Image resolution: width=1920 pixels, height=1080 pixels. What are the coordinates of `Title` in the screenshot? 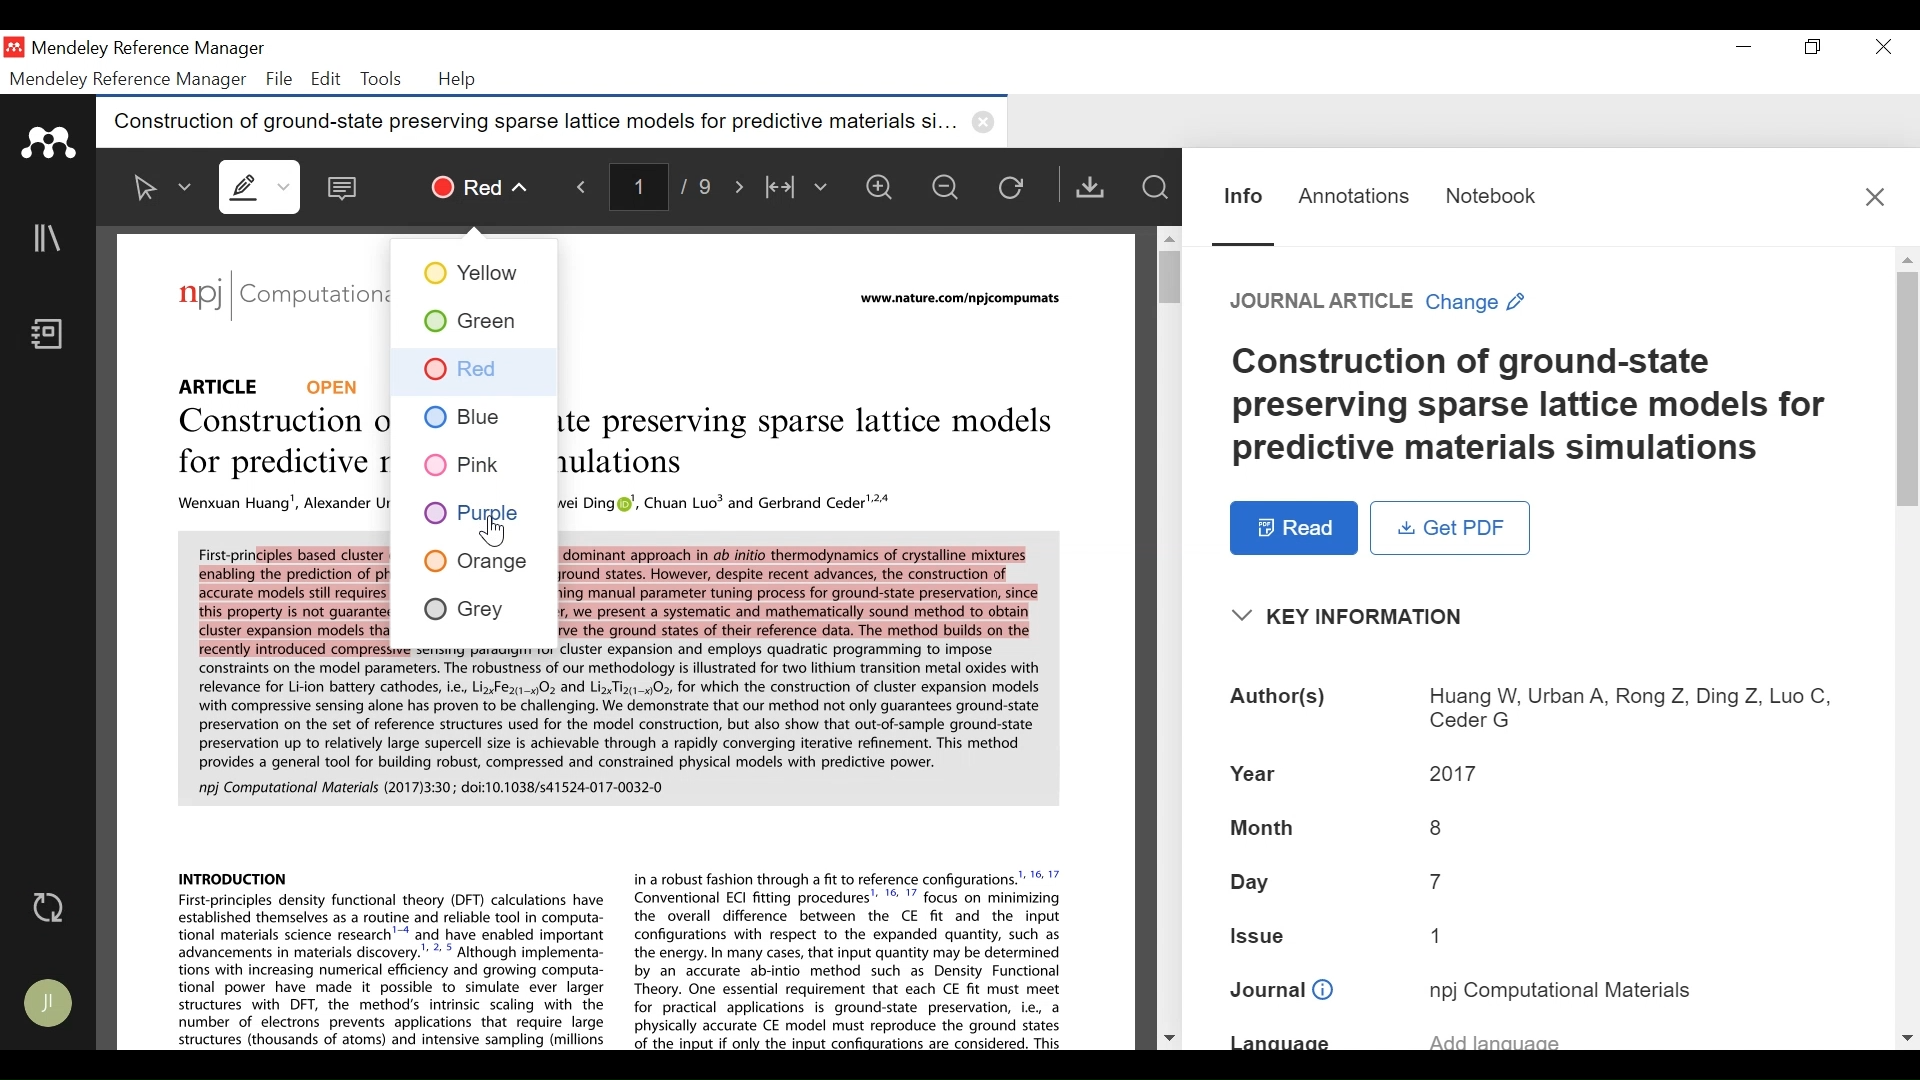 It's located at (1529, 401).